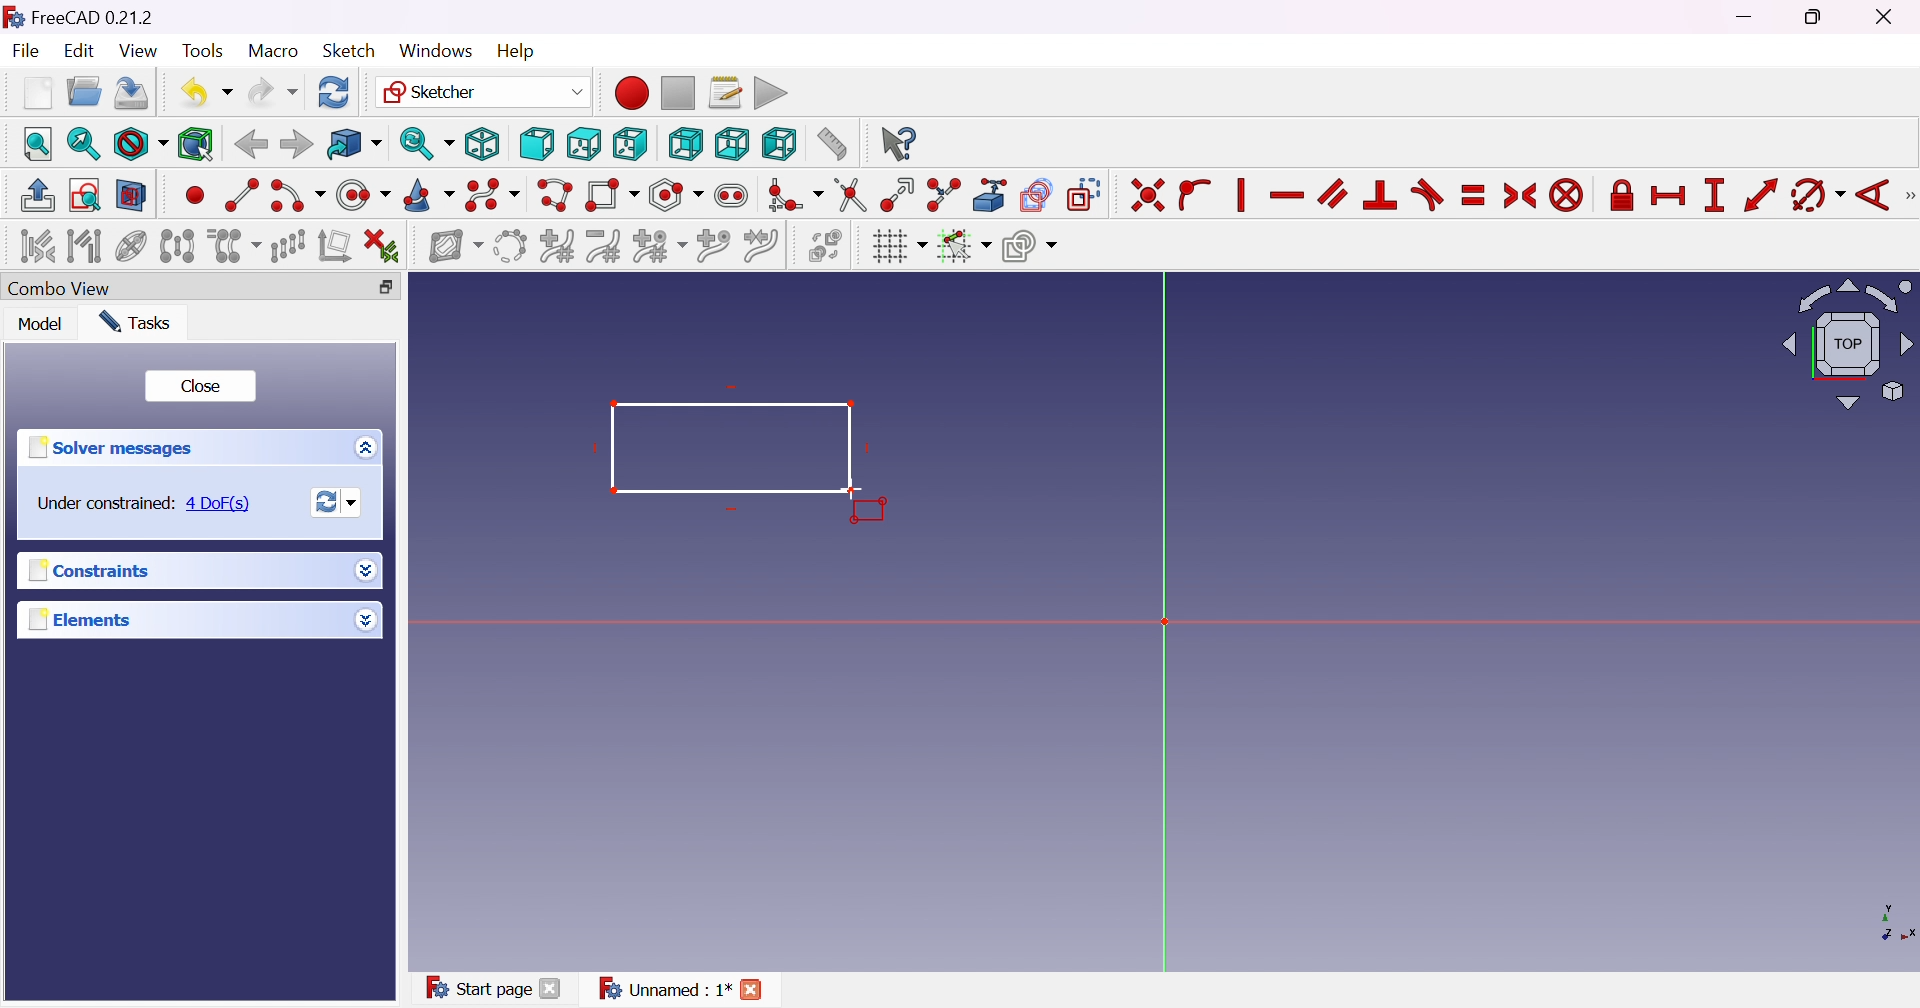 The image size is (1920, 1008). What do you see at coordinates (483, 144) in the screenshot?
I see `Isometric` at bounding box center [483, 144].